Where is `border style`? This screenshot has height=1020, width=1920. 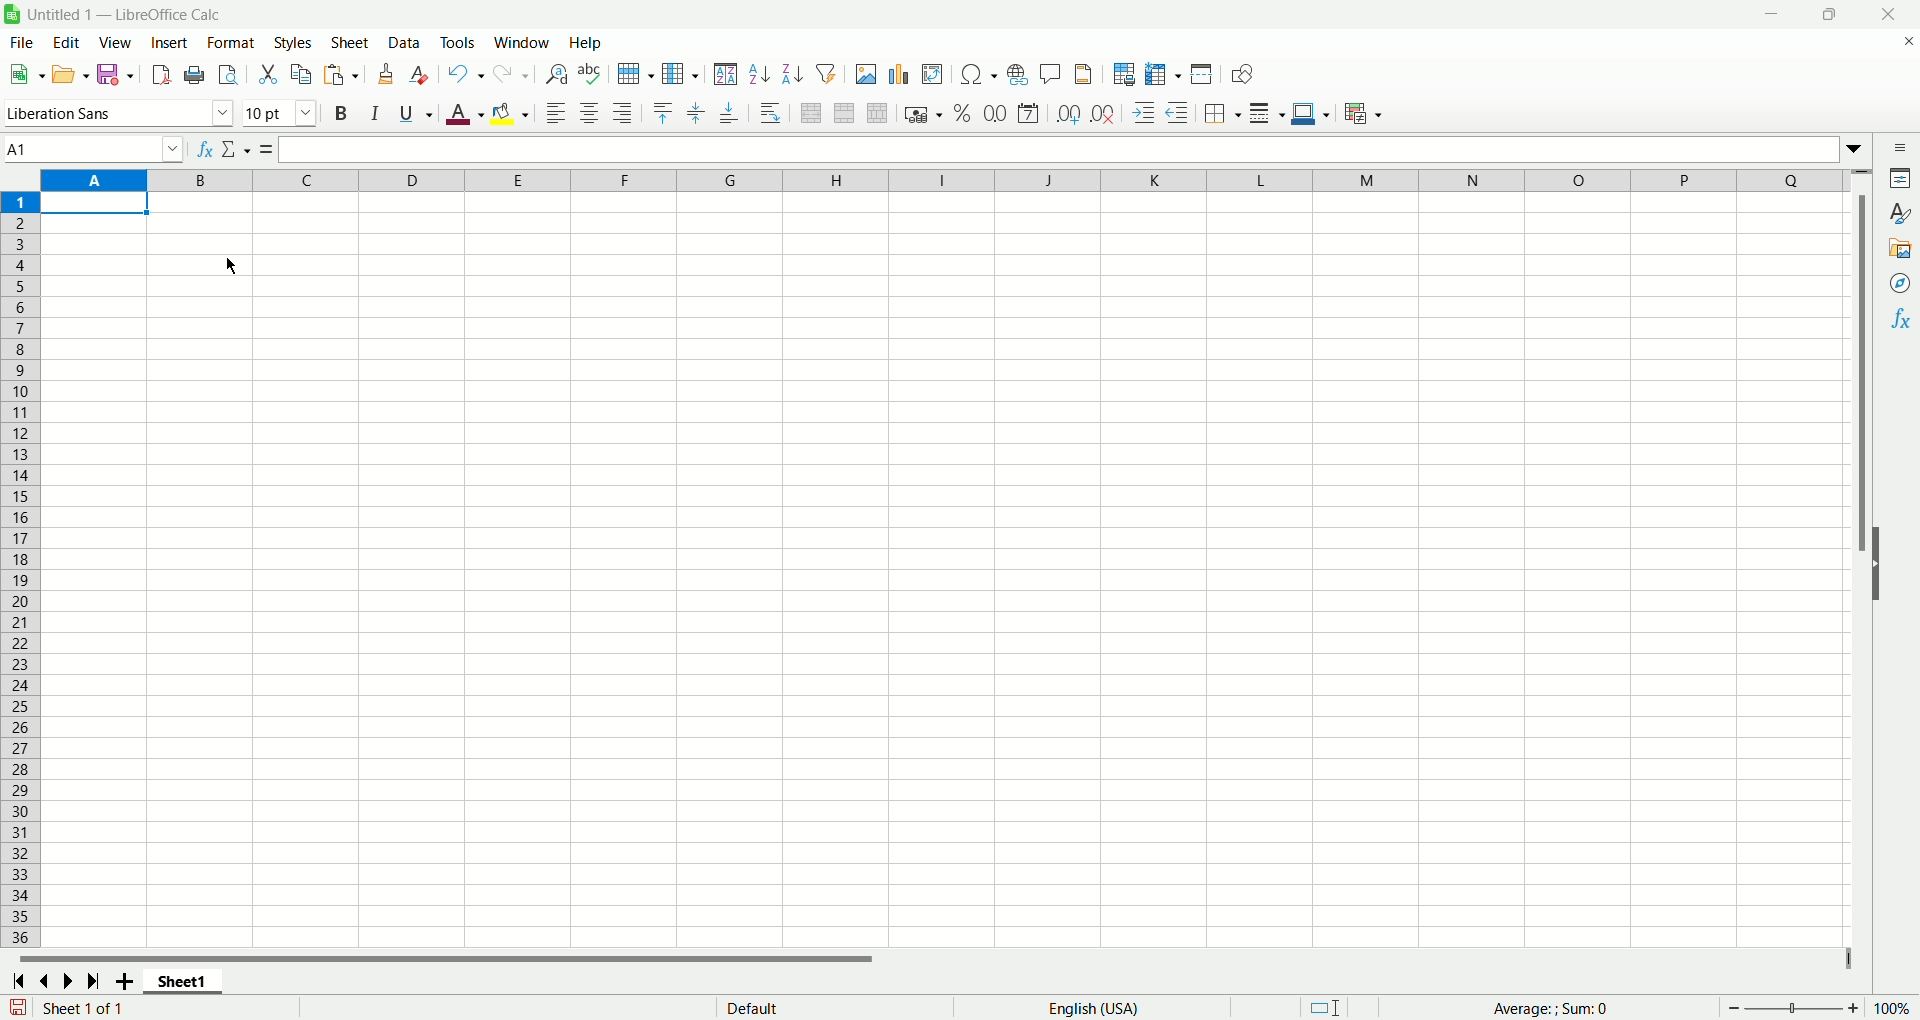 border style is located at coordinates (1266, 116).